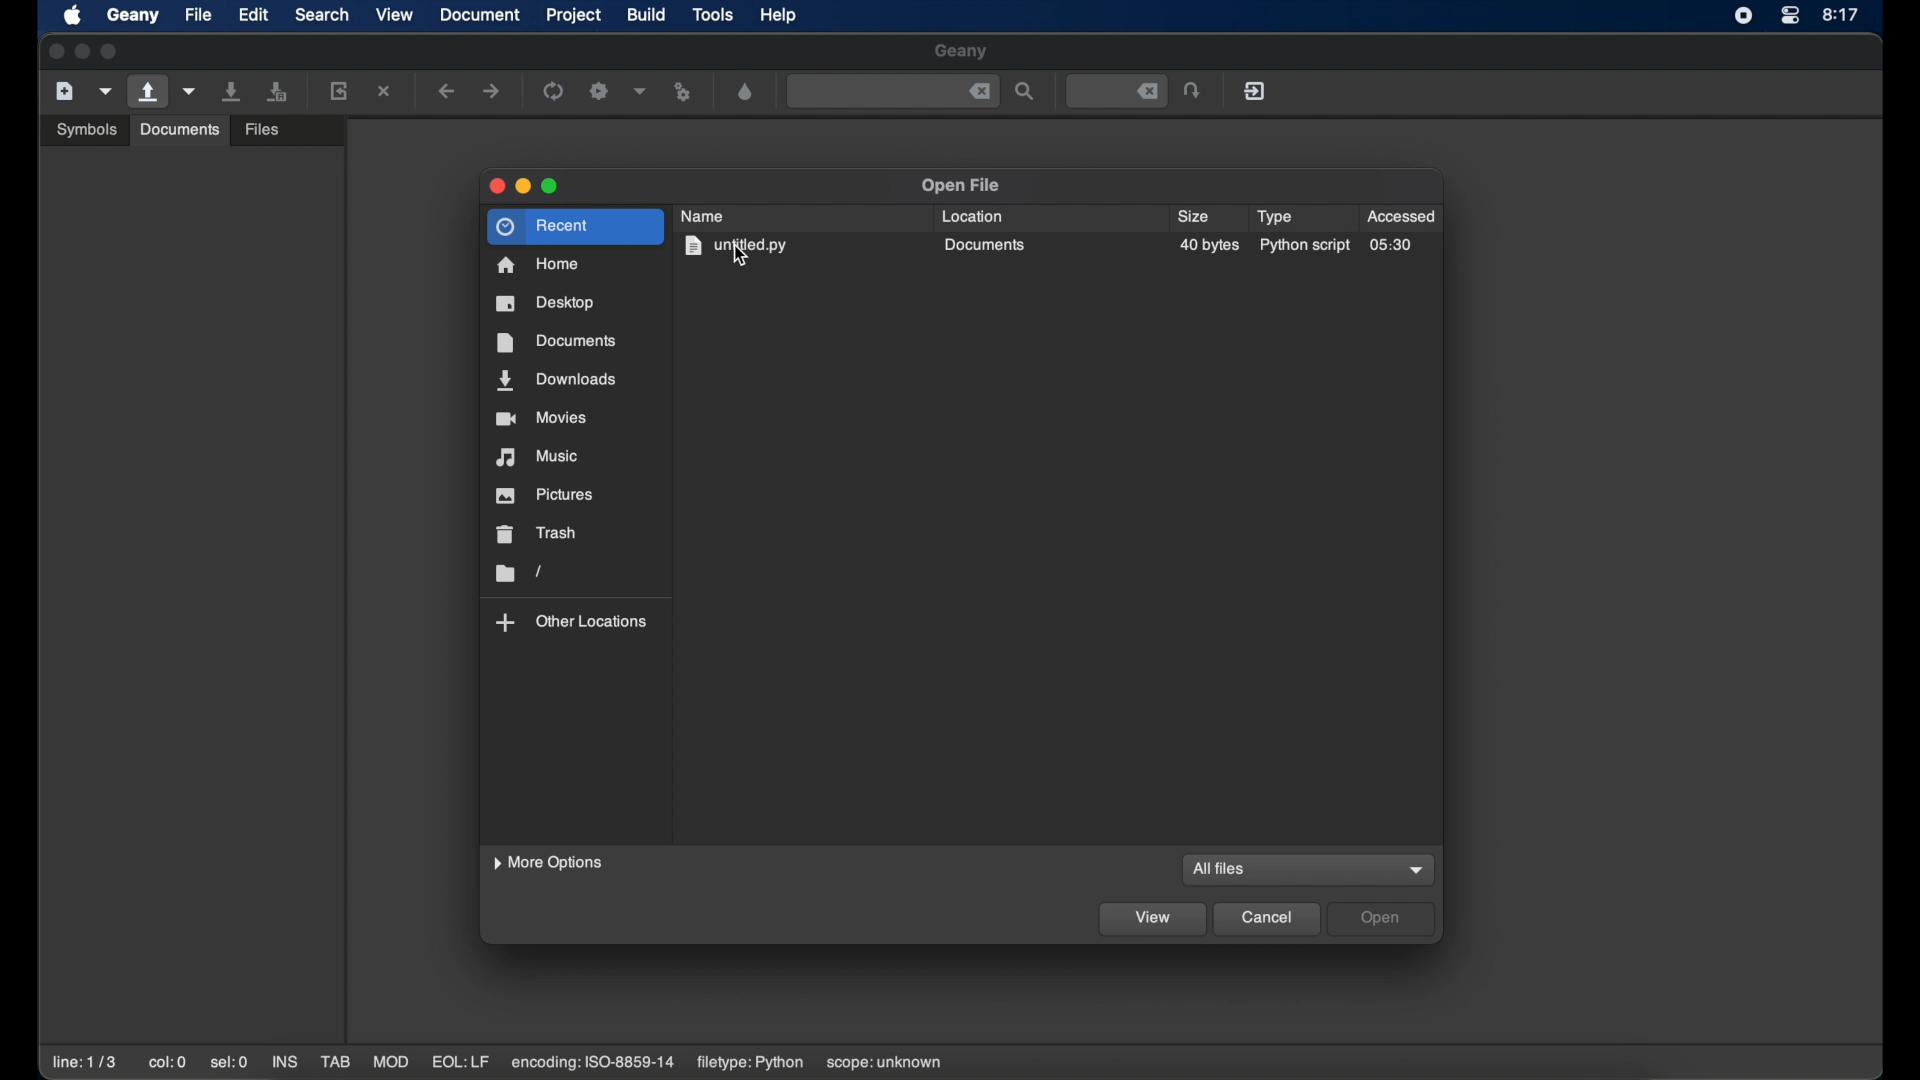  Describe the element at coordinates (556, 380) in the screenshot. I see `downloads` at that location.